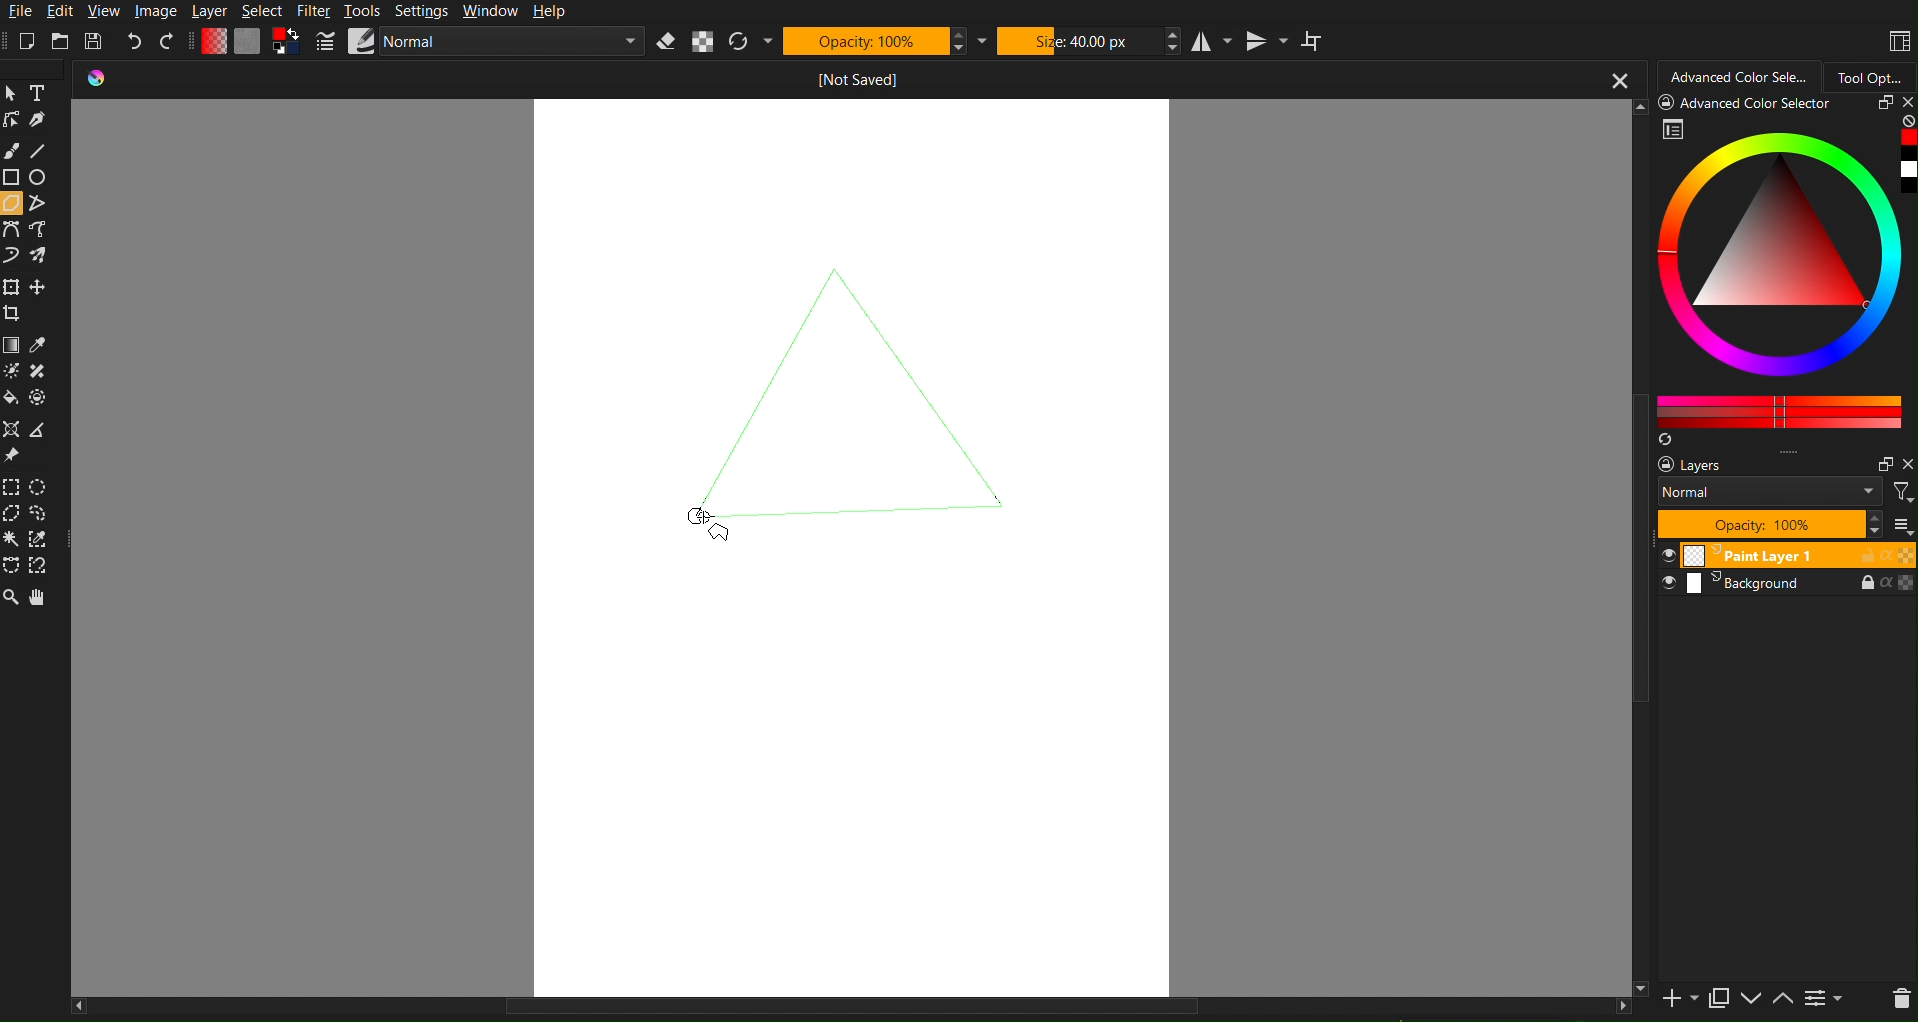 This screenshot has width=1918, height=1022. Describe the element at coordinates (43, 599) in the screenshot. I see `Pan` at that location.